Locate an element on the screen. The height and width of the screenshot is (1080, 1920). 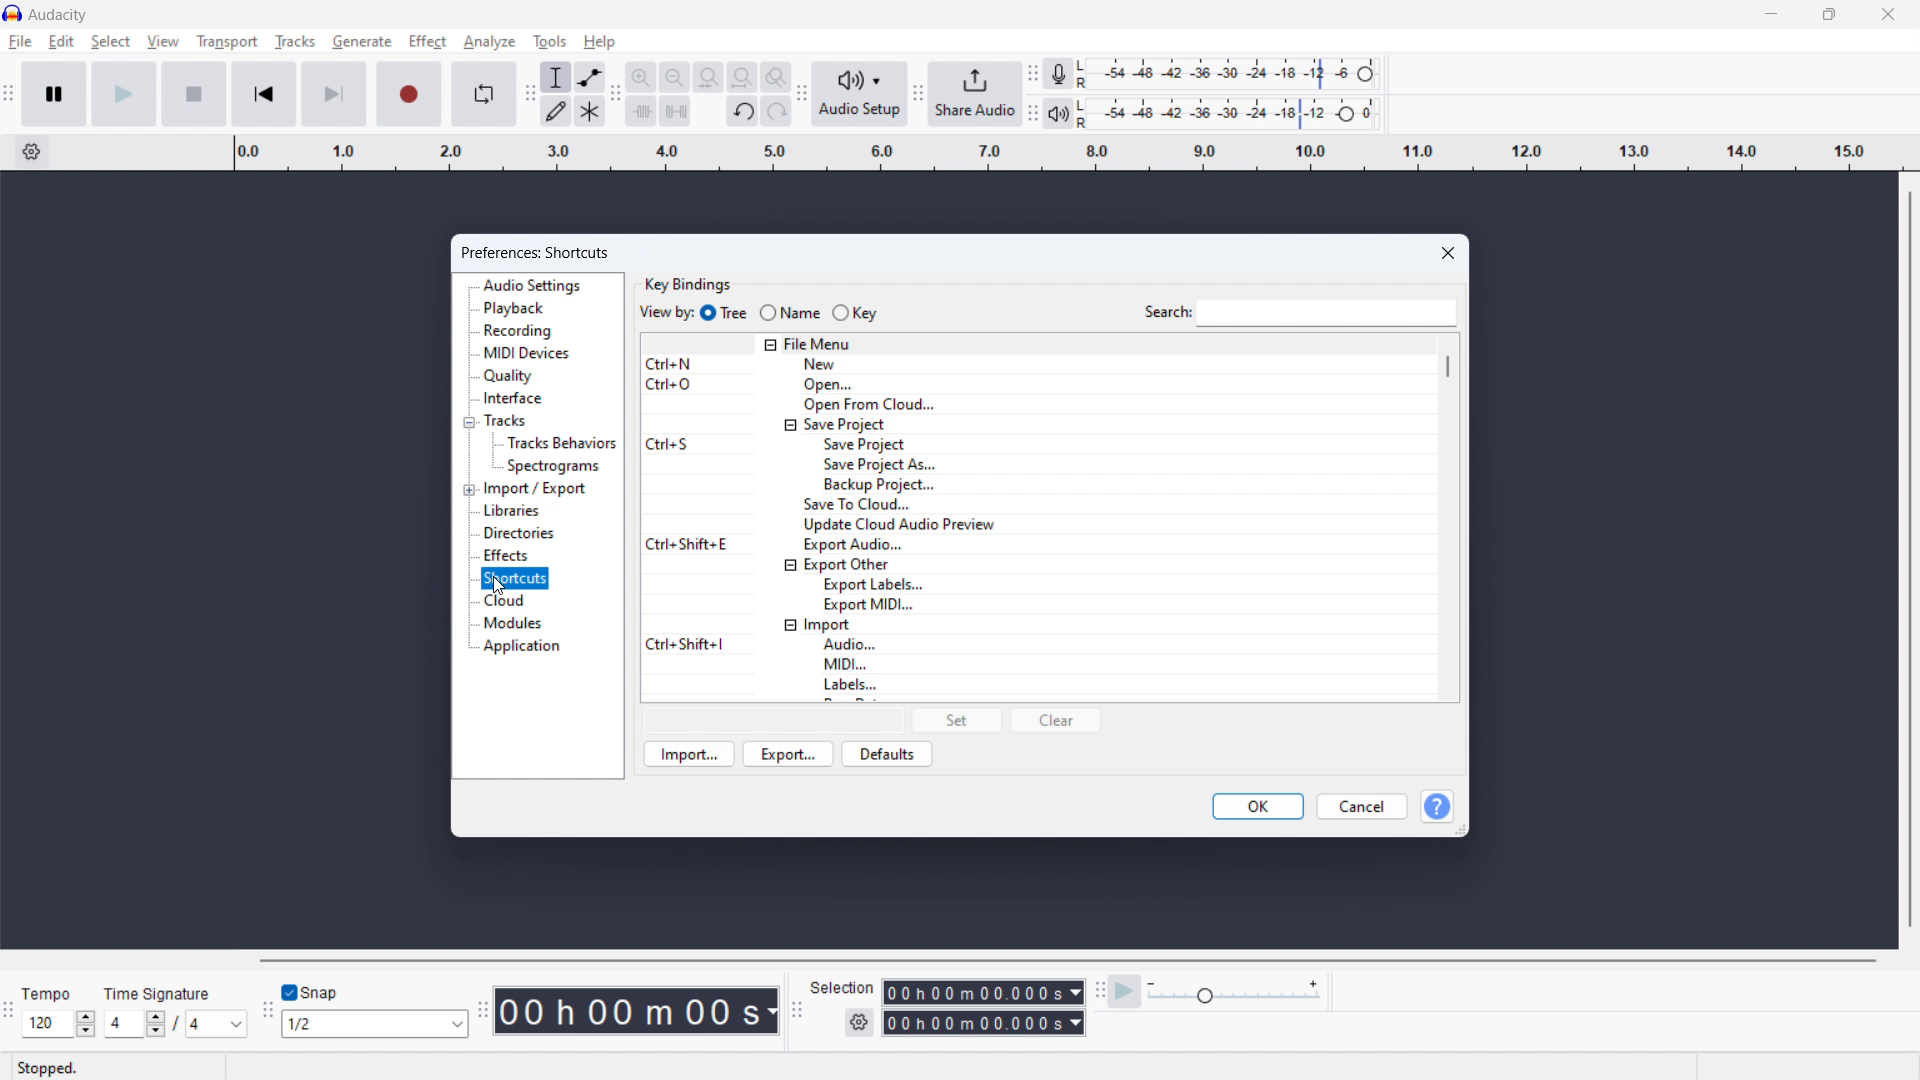
collapse is located at coordinates (788, 426).